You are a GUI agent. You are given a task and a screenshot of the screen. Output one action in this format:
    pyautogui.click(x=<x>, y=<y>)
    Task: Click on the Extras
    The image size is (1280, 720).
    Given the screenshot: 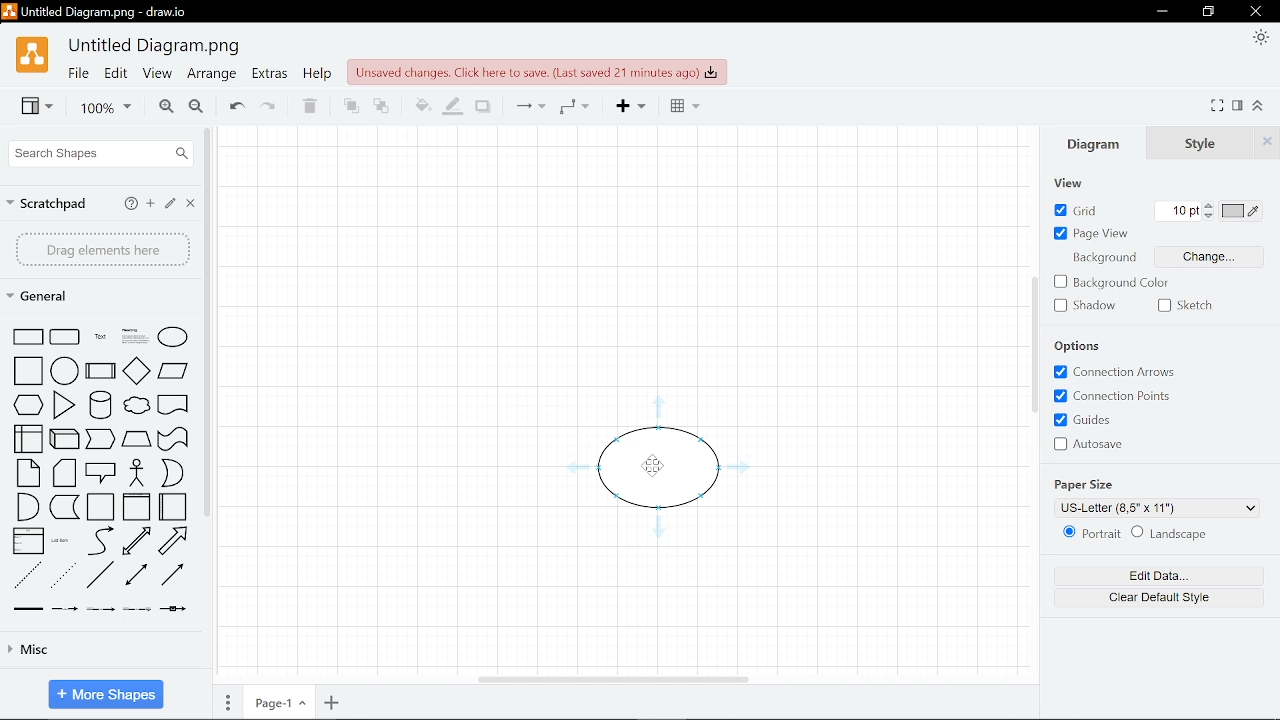 What is the action you would take?
    pyautogui.click(x=269, y=74)
    